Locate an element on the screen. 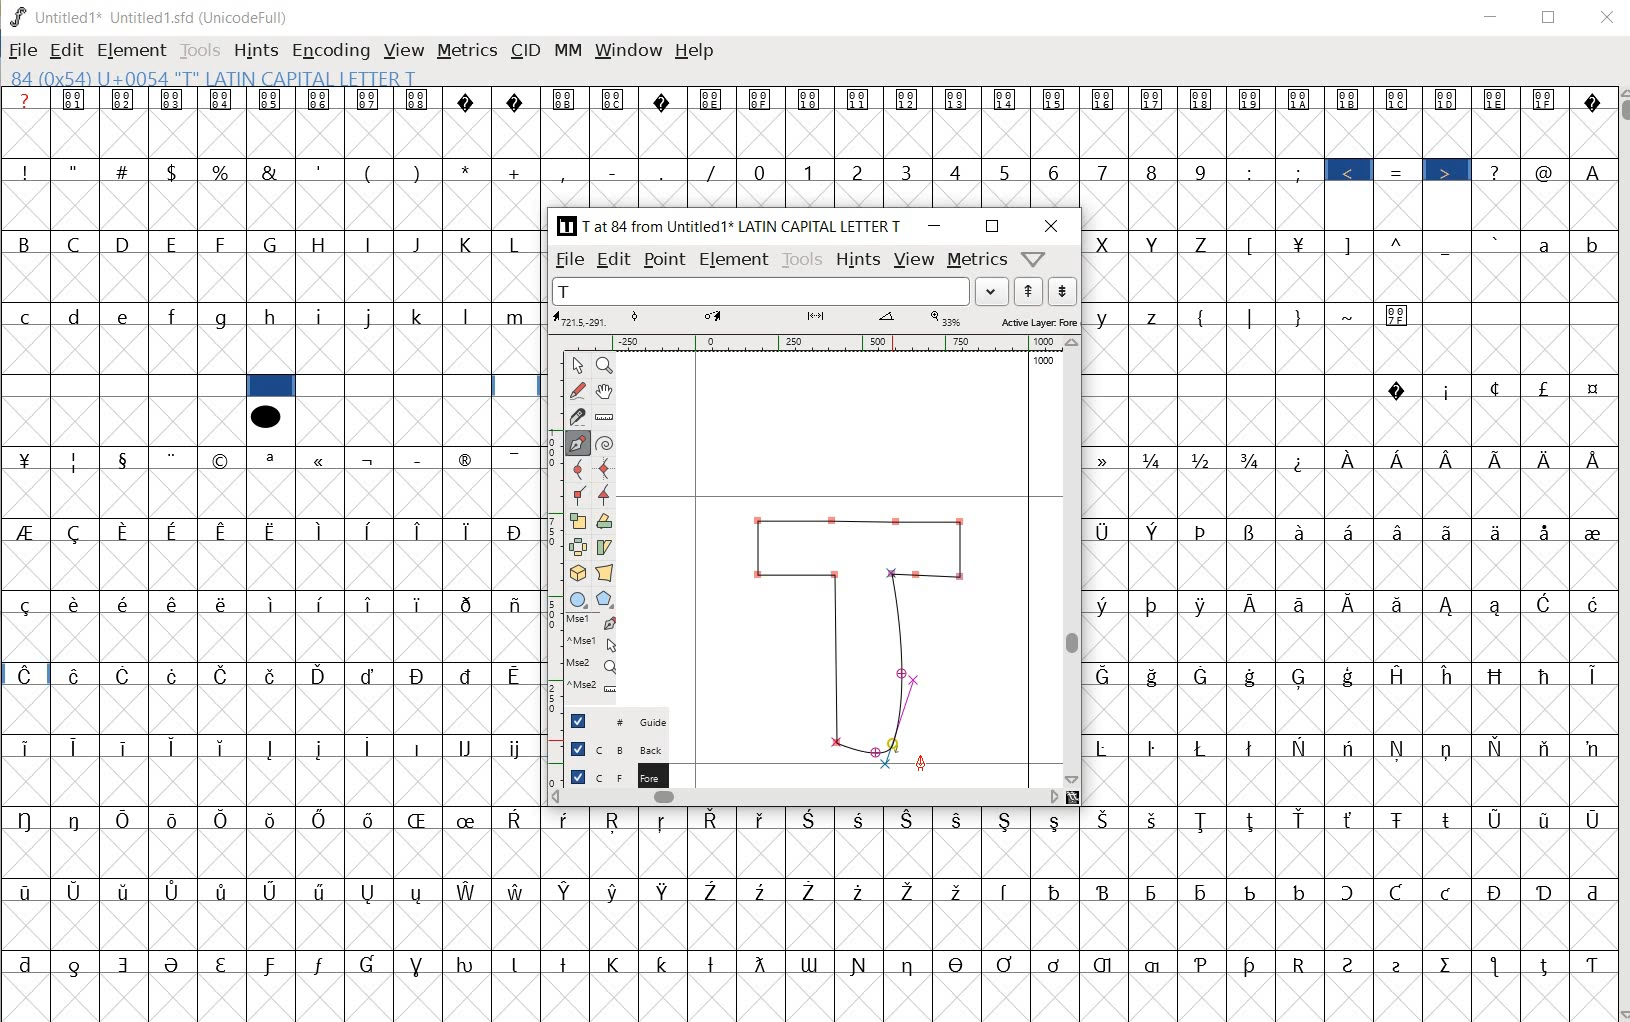 The height and width of the screenshot is (1022, 1630). + is located at coordinates (517, 172).